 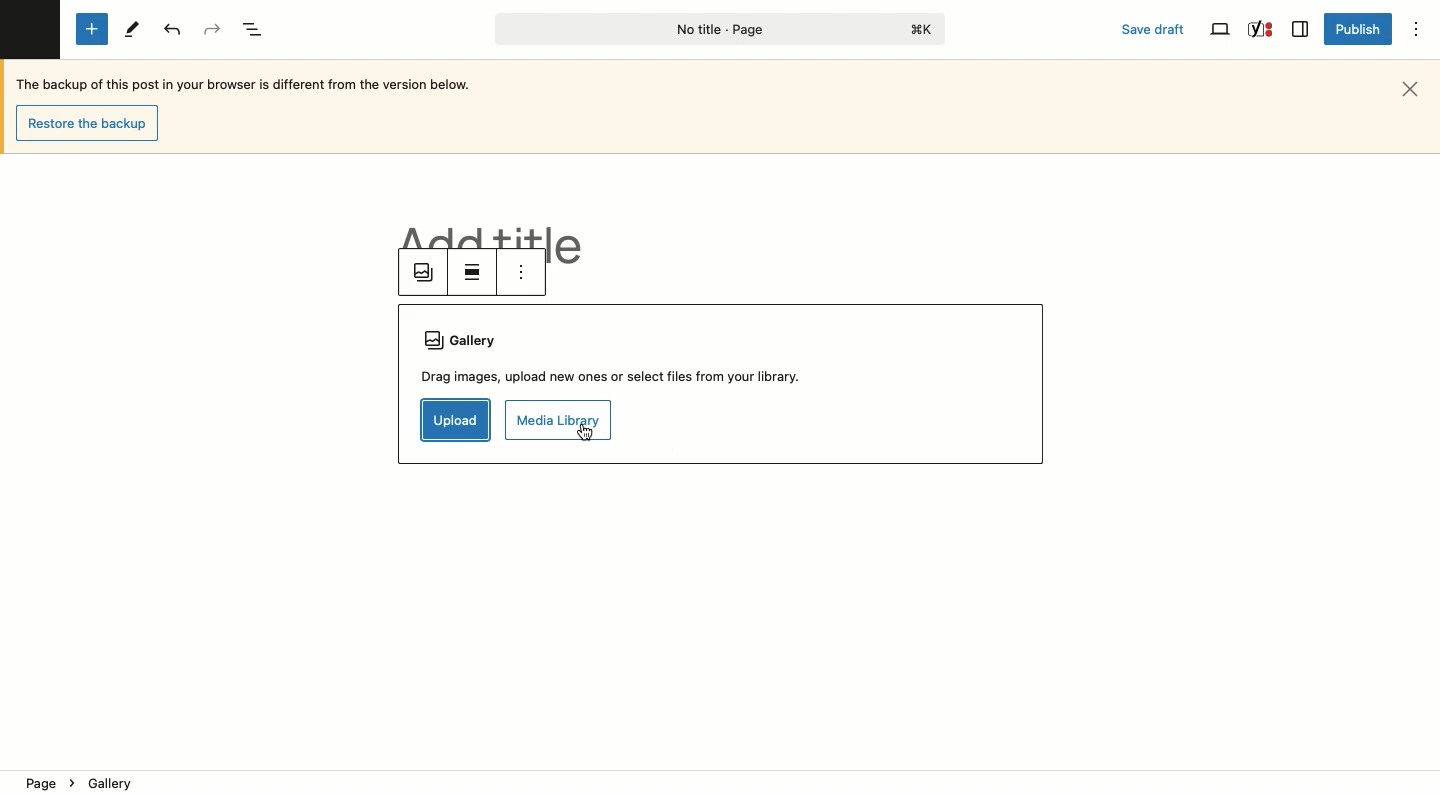 I want to click on Image, so click(x=427, y=274).